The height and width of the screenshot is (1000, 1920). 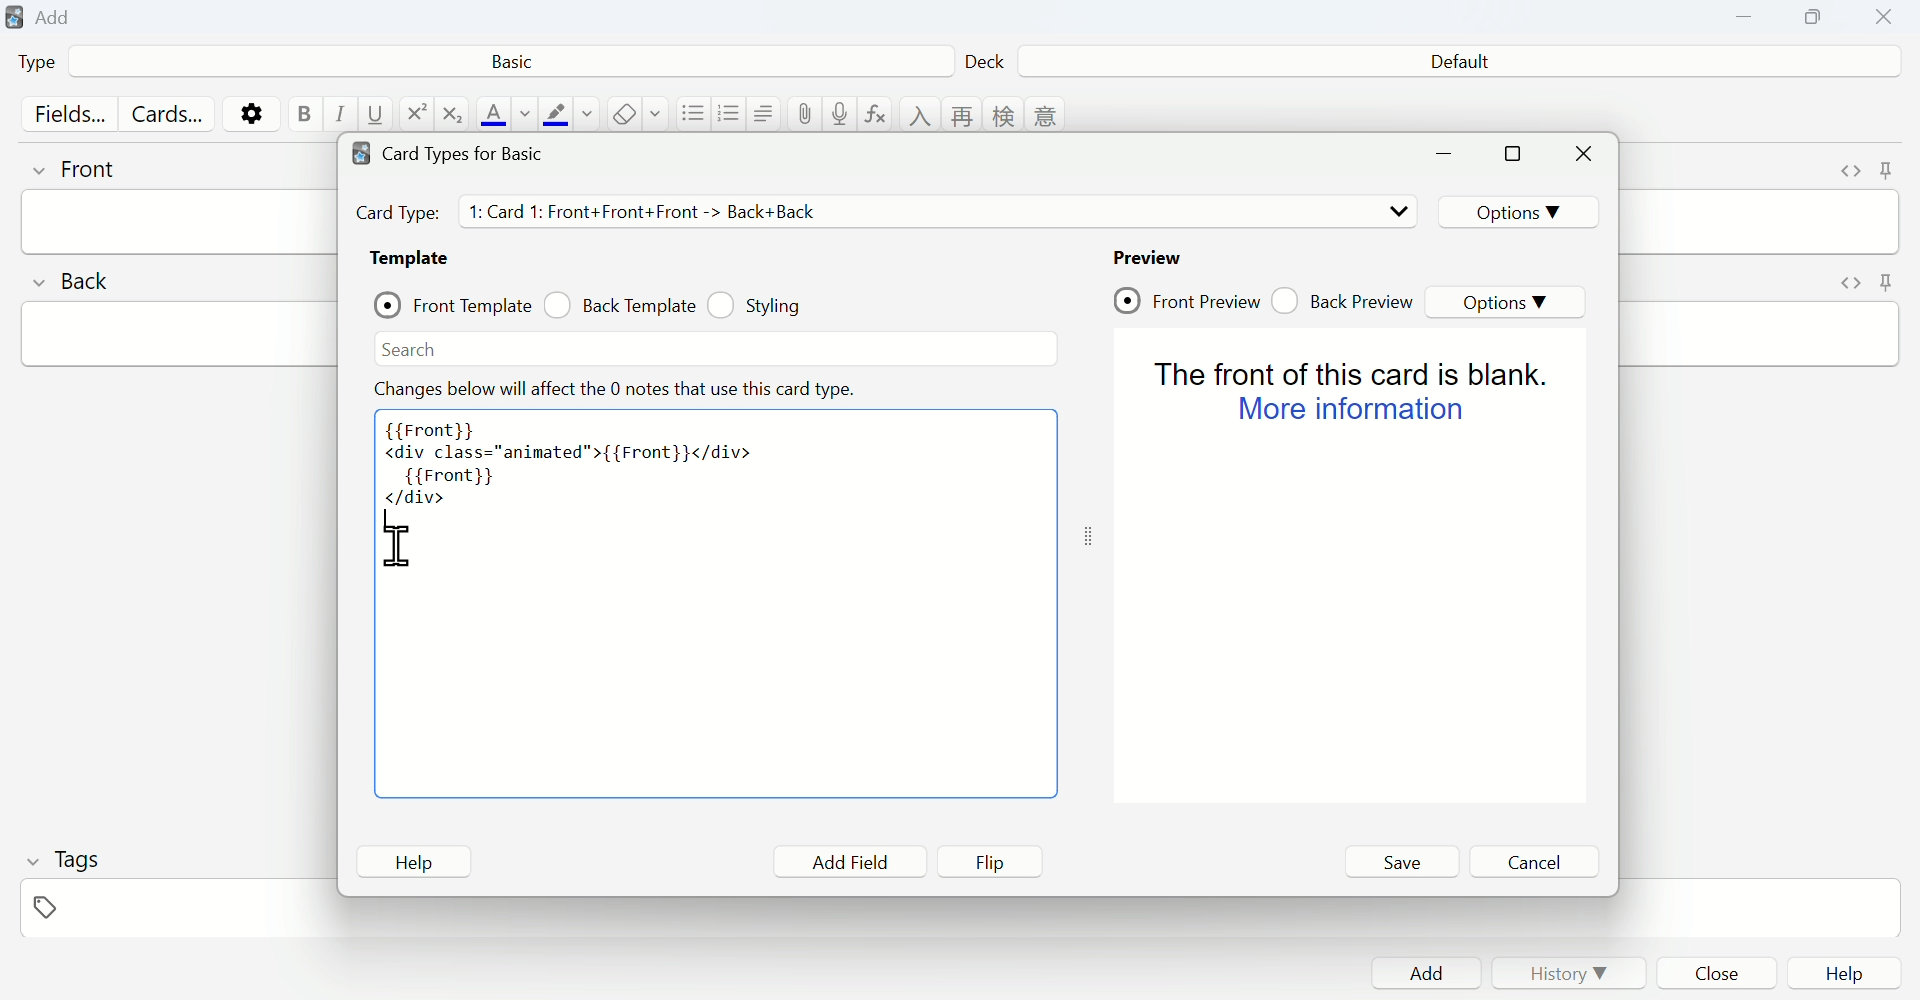 I want to click on Template, so click(x=415, y=259).